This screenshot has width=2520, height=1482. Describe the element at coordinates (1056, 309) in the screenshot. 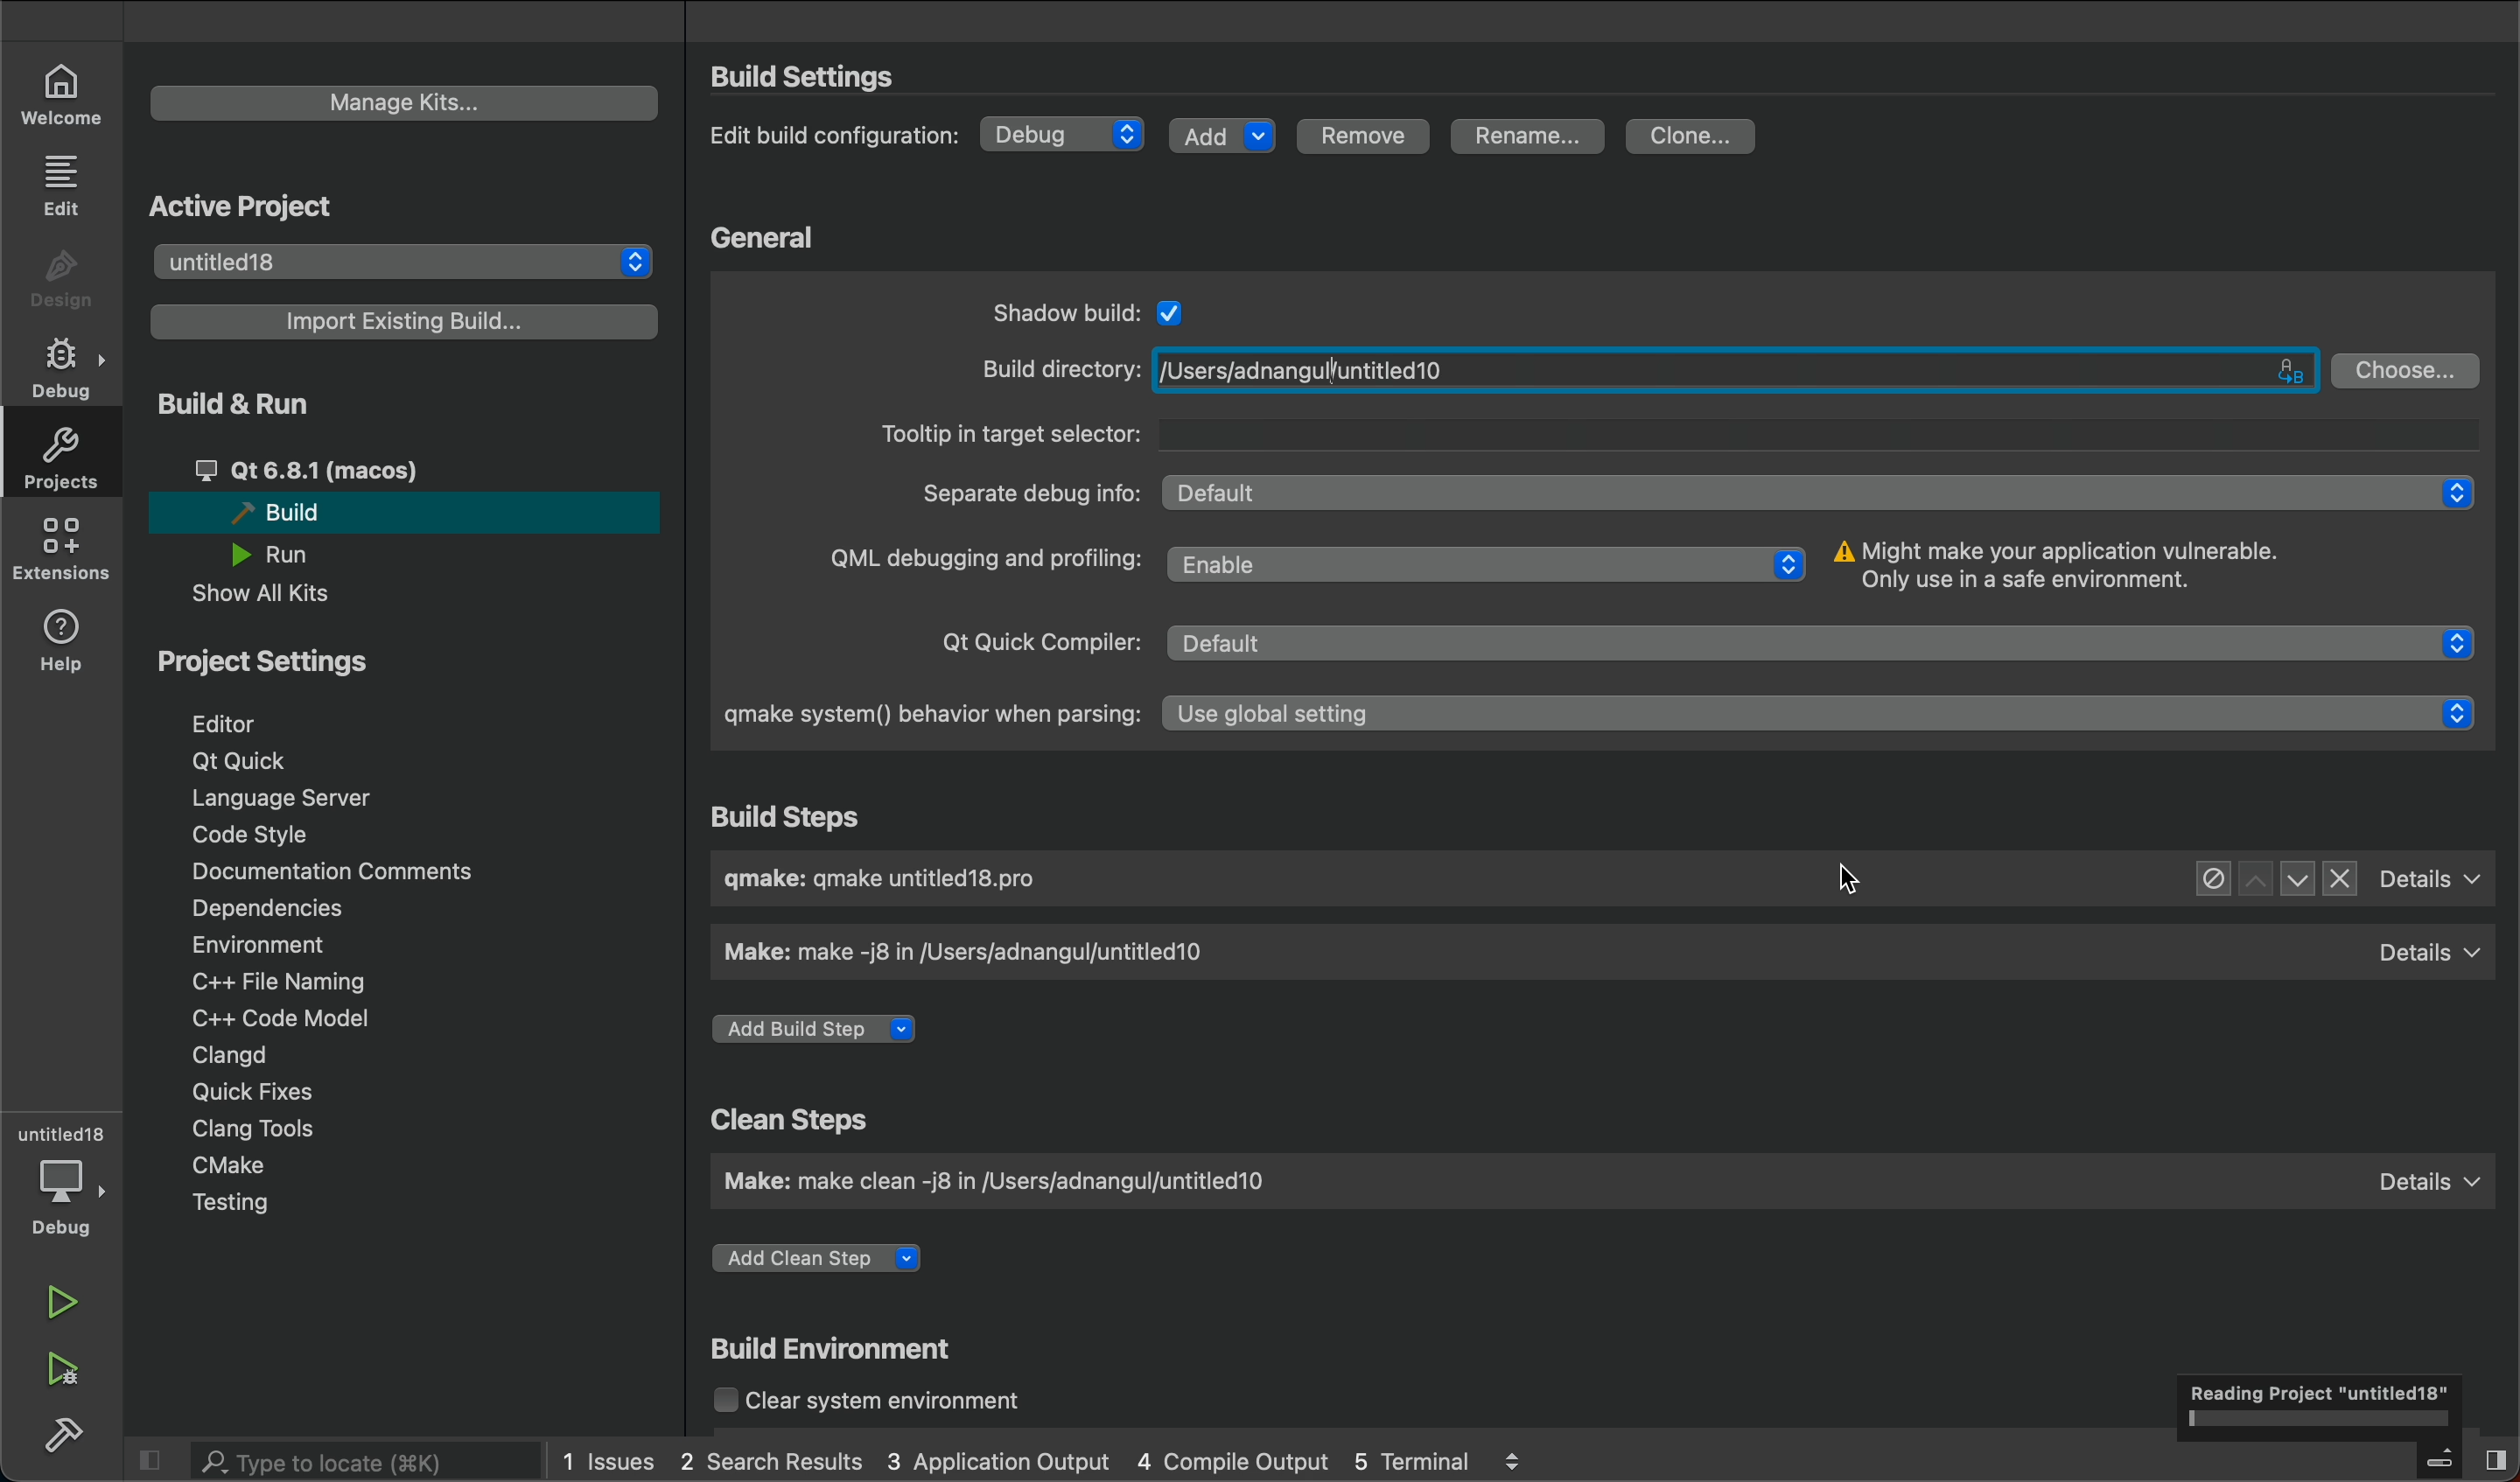

I see `shadow build` at that location.